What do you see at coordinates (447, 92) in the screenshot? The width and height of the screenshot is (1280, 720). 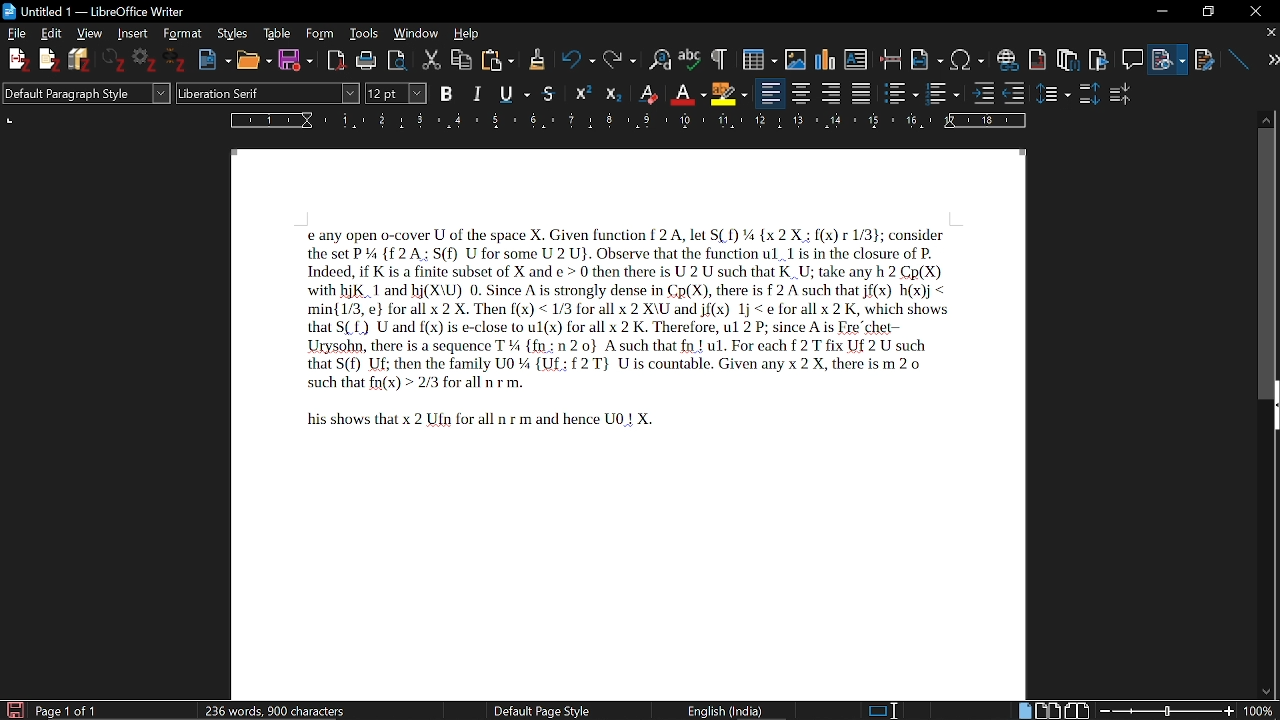 I see `B` at bounding box center [447, 92].